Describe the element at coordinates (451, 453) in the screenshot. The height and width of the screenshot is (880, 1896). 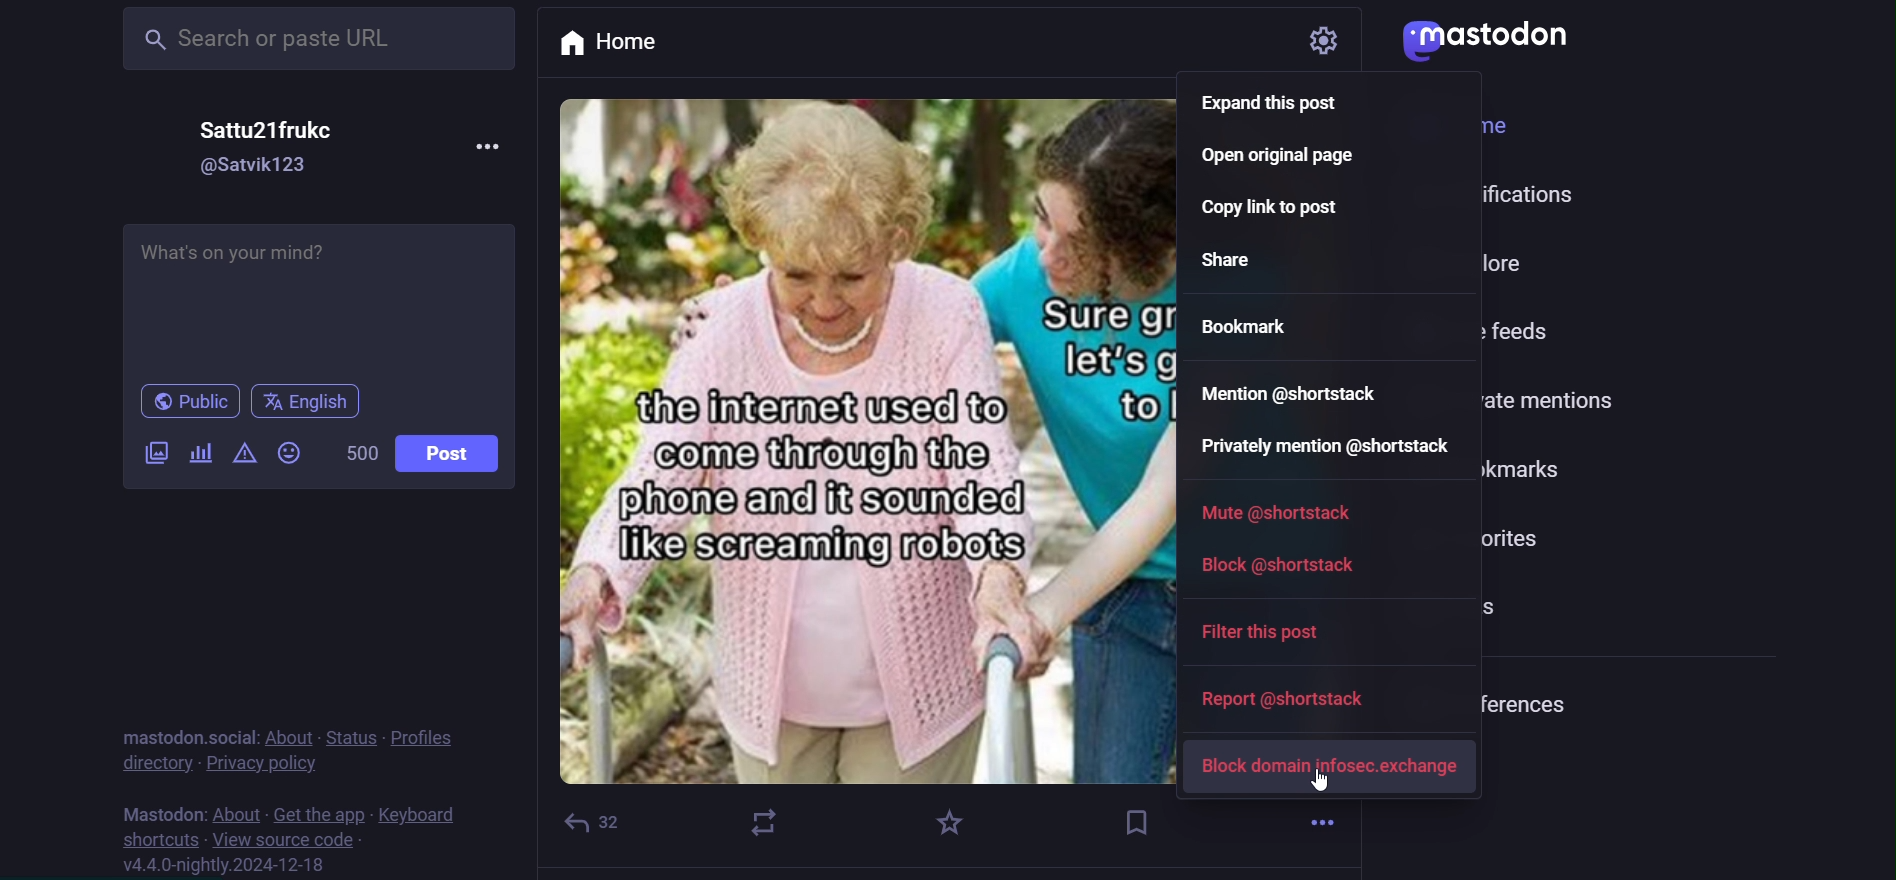
I see `post` at that location.